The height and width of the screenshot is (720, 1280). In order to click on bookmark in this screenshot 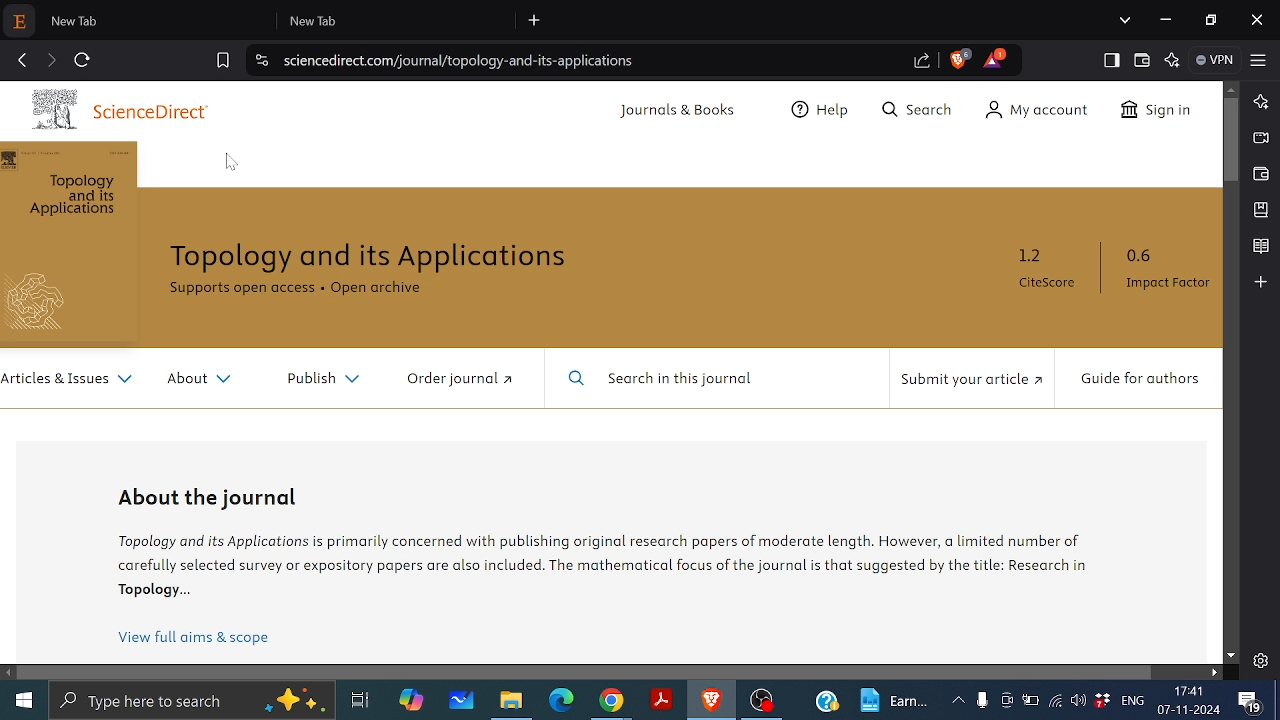, I will do `click(222, 62)`.